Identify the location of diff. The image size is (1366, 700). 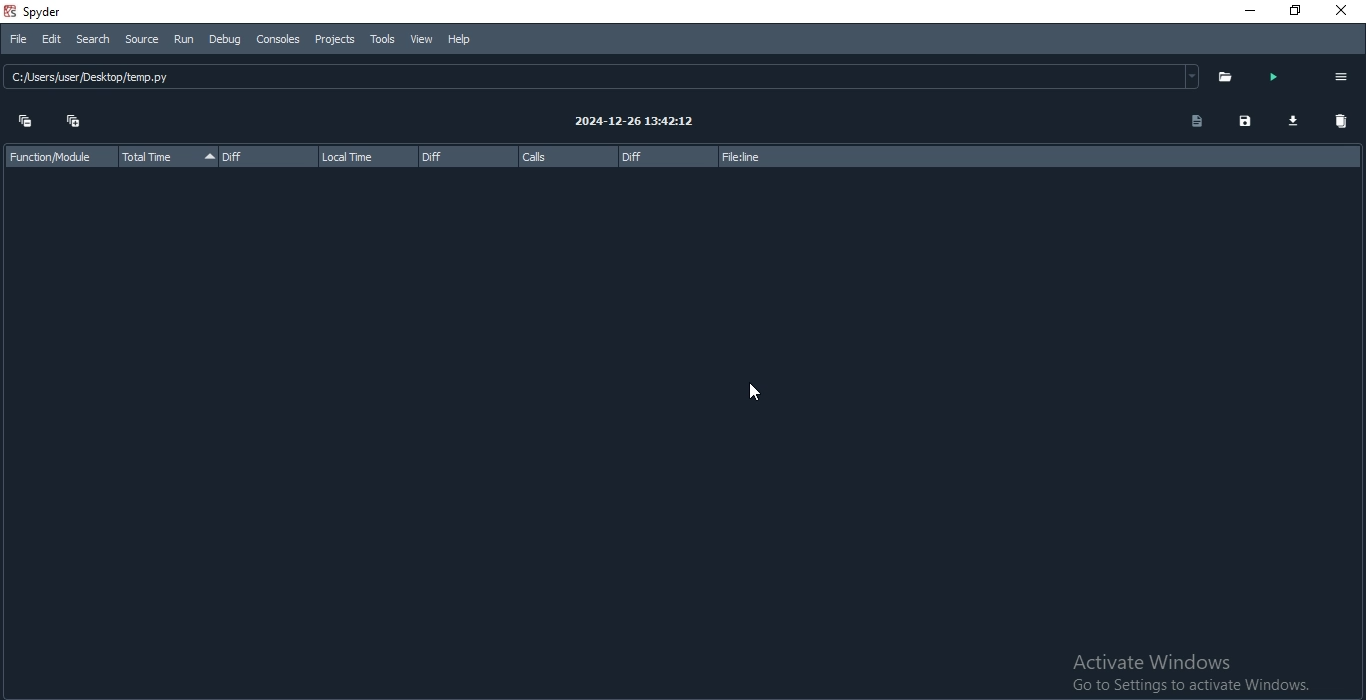
(466, 156).